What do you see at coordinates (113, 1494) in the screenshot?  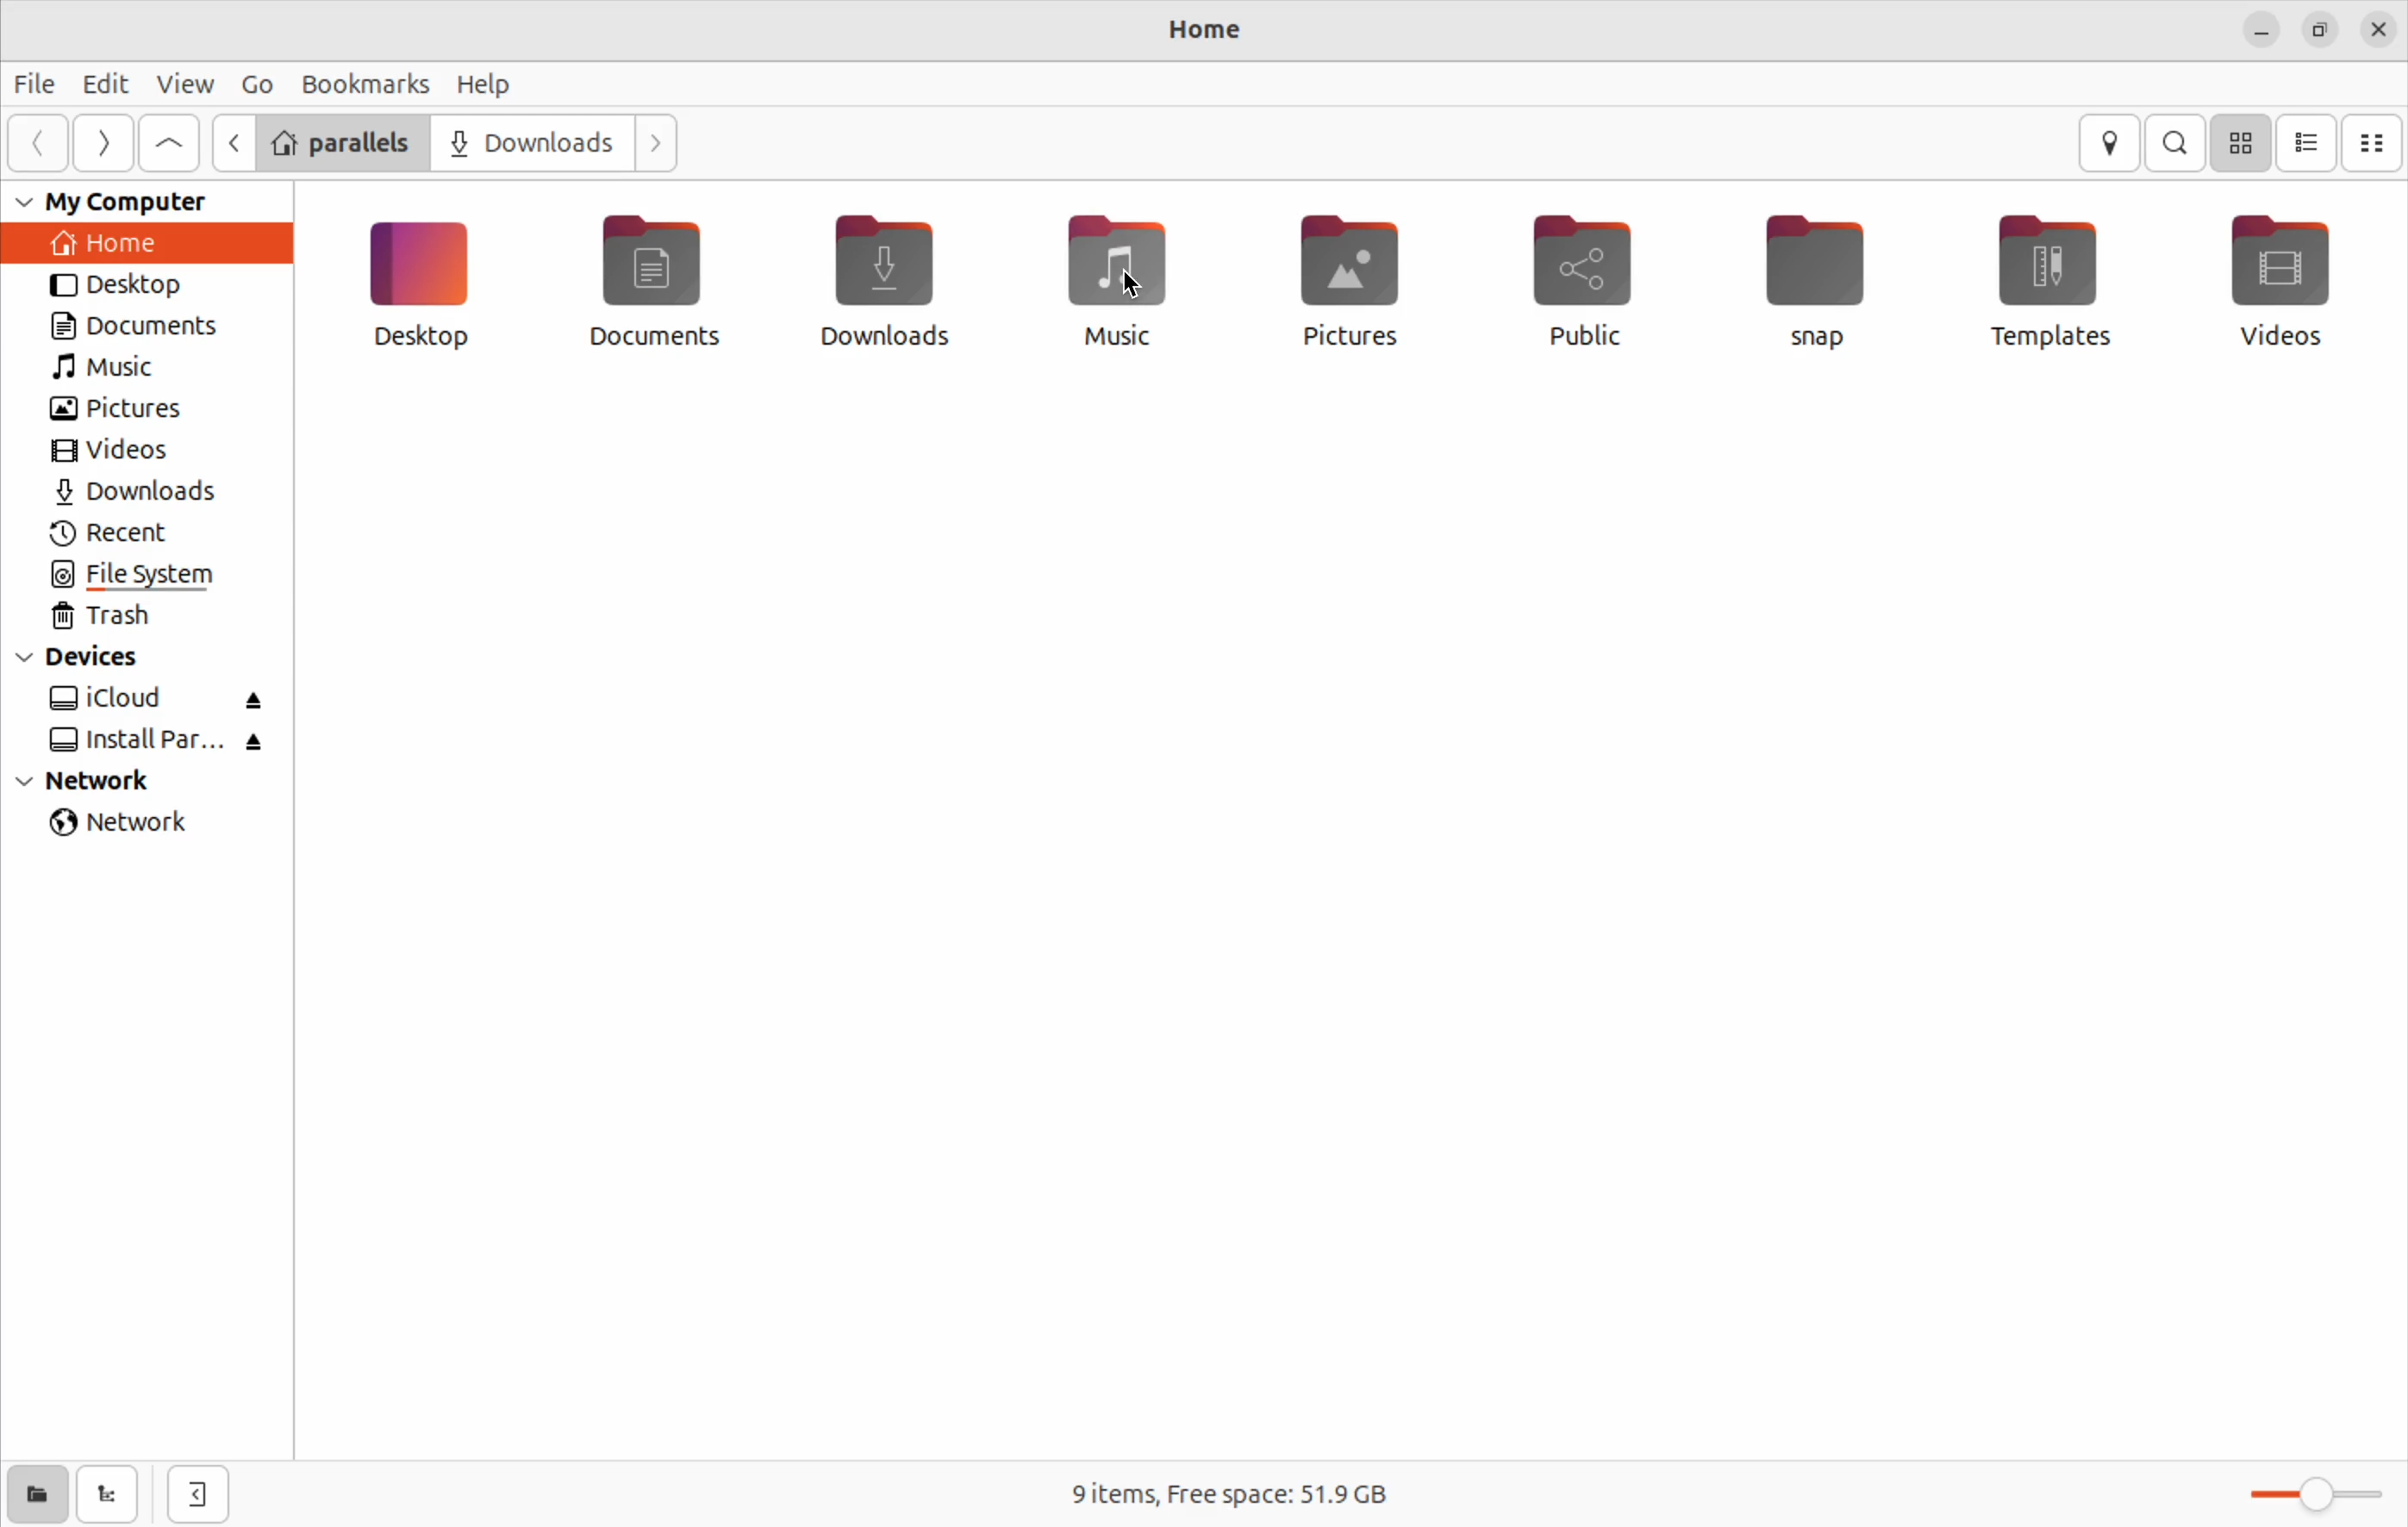 I see `show tree view` at bounding box center [113, 1494].